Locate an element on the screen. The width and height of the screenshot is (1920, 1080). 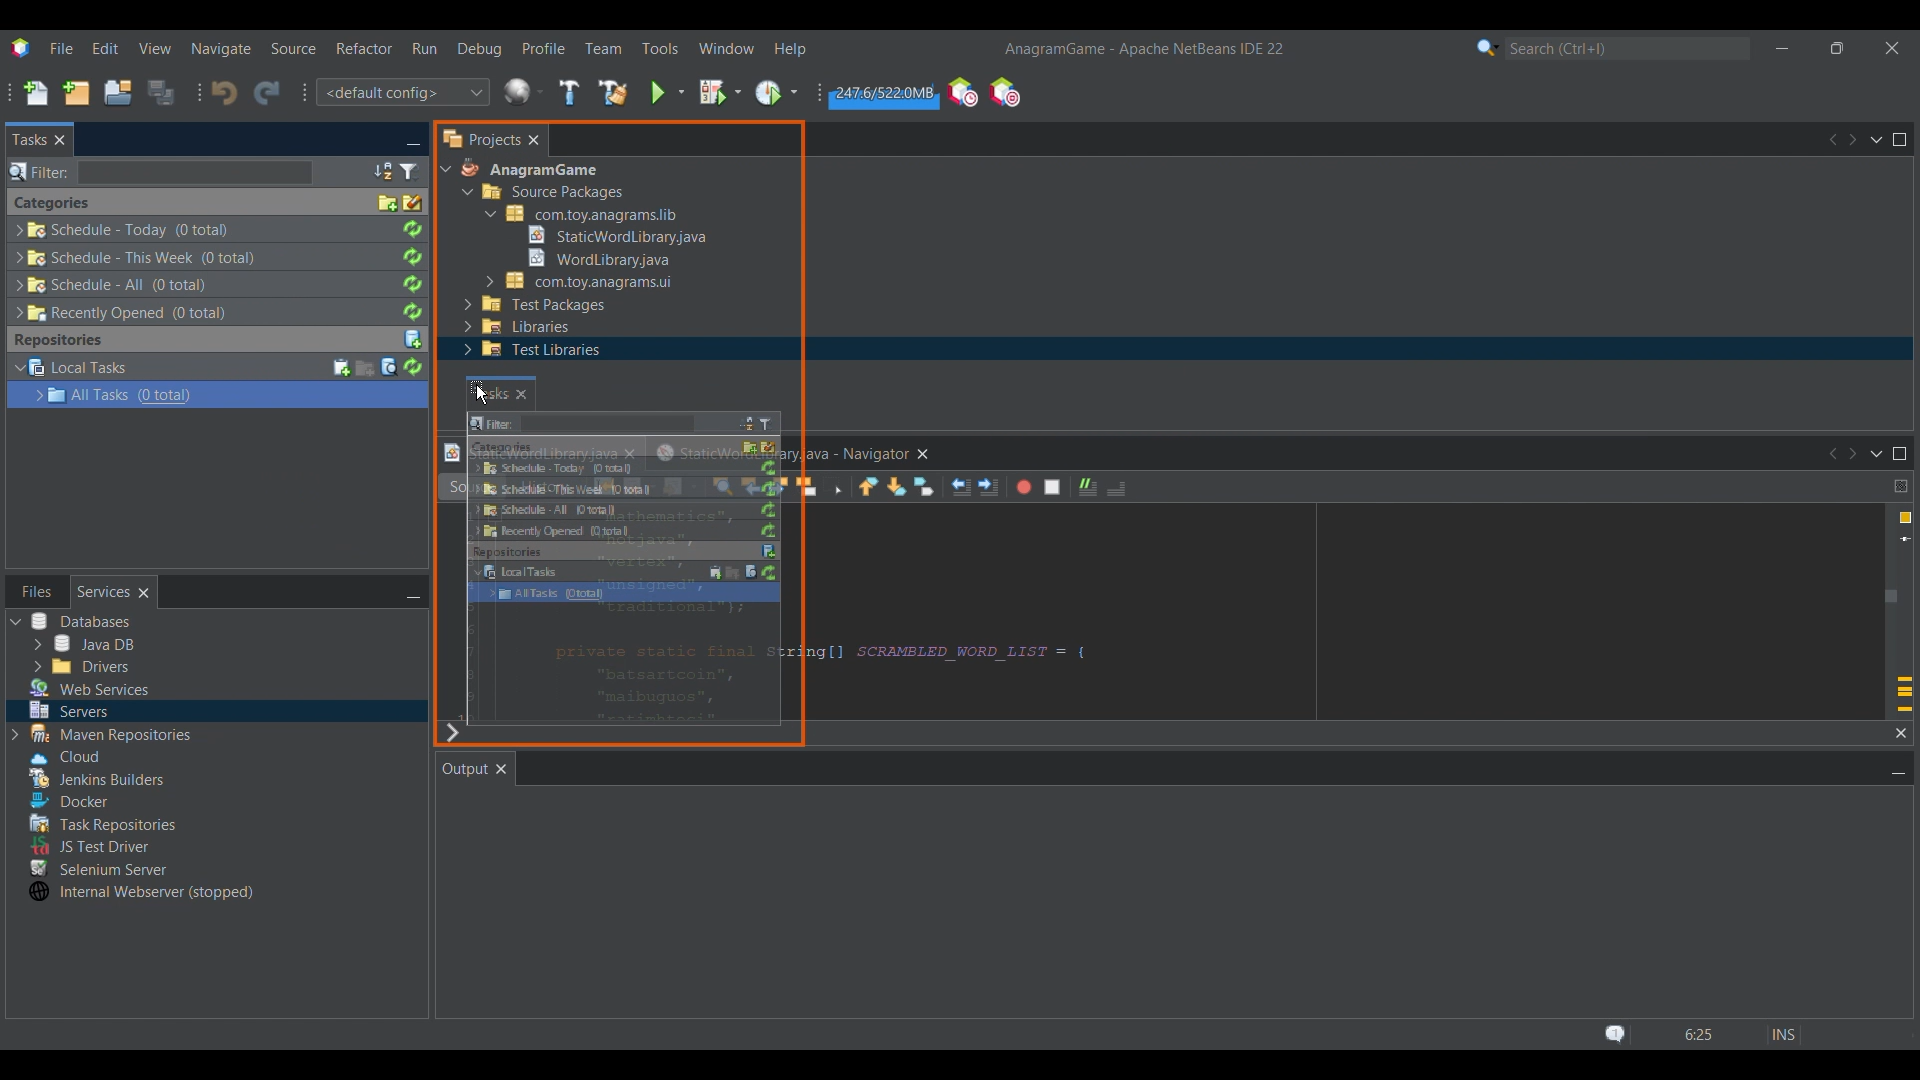
Expand/Collapse is located at coordinates (26, 382).